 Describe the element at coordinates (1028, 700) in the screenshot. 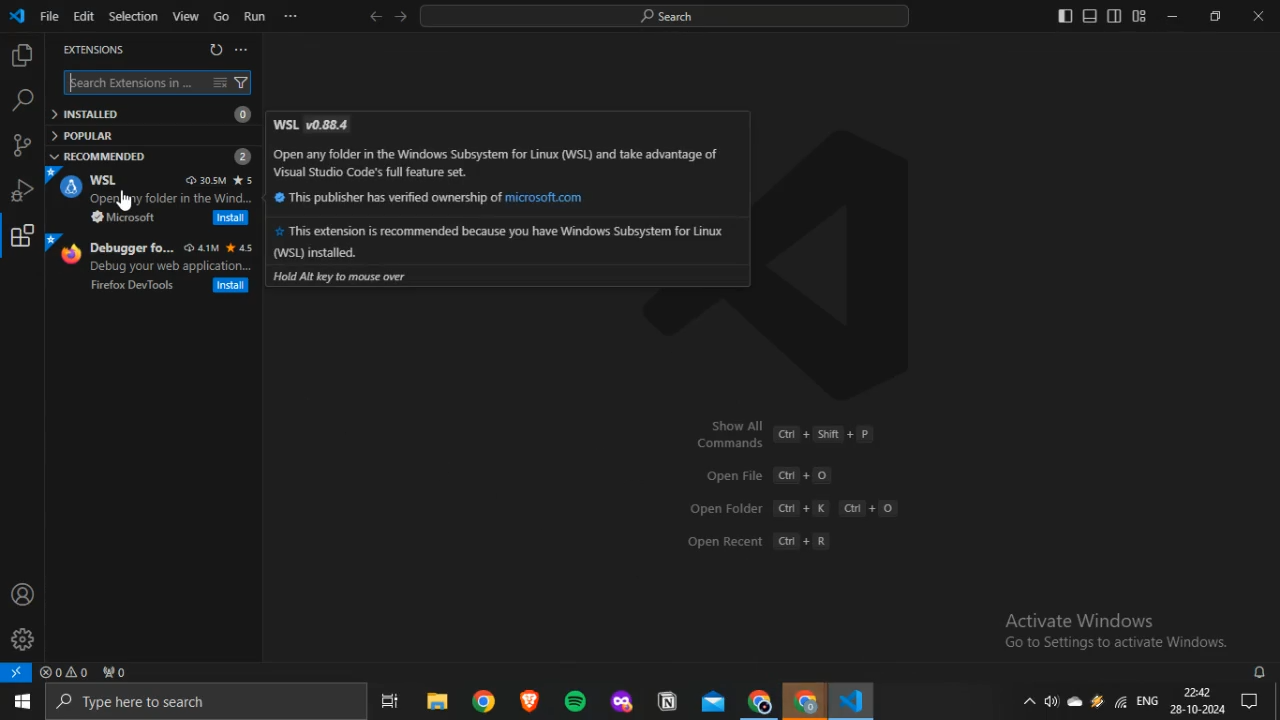

I see `show hidden icons` at that location.